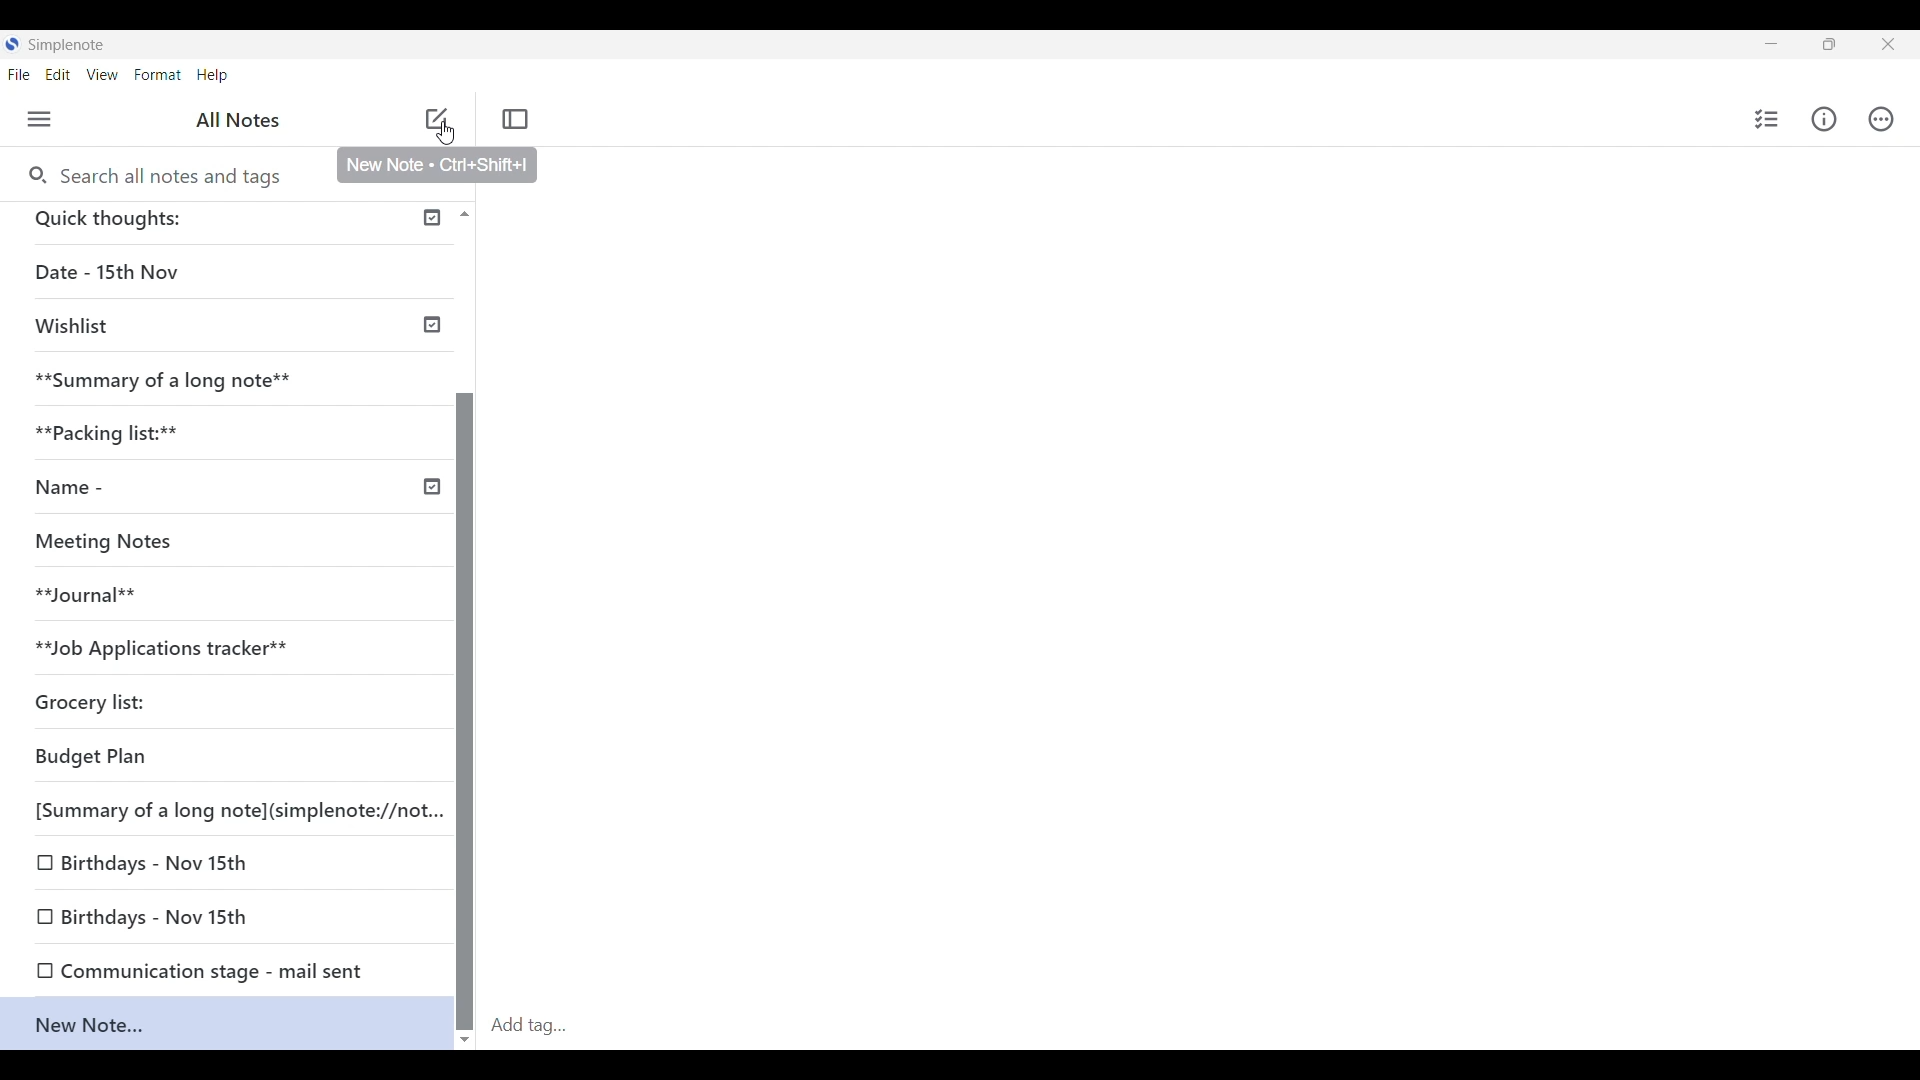 This screenshot has height=1080, width=1920. I want to click on **Summary of a long note**, so click(227, 380).